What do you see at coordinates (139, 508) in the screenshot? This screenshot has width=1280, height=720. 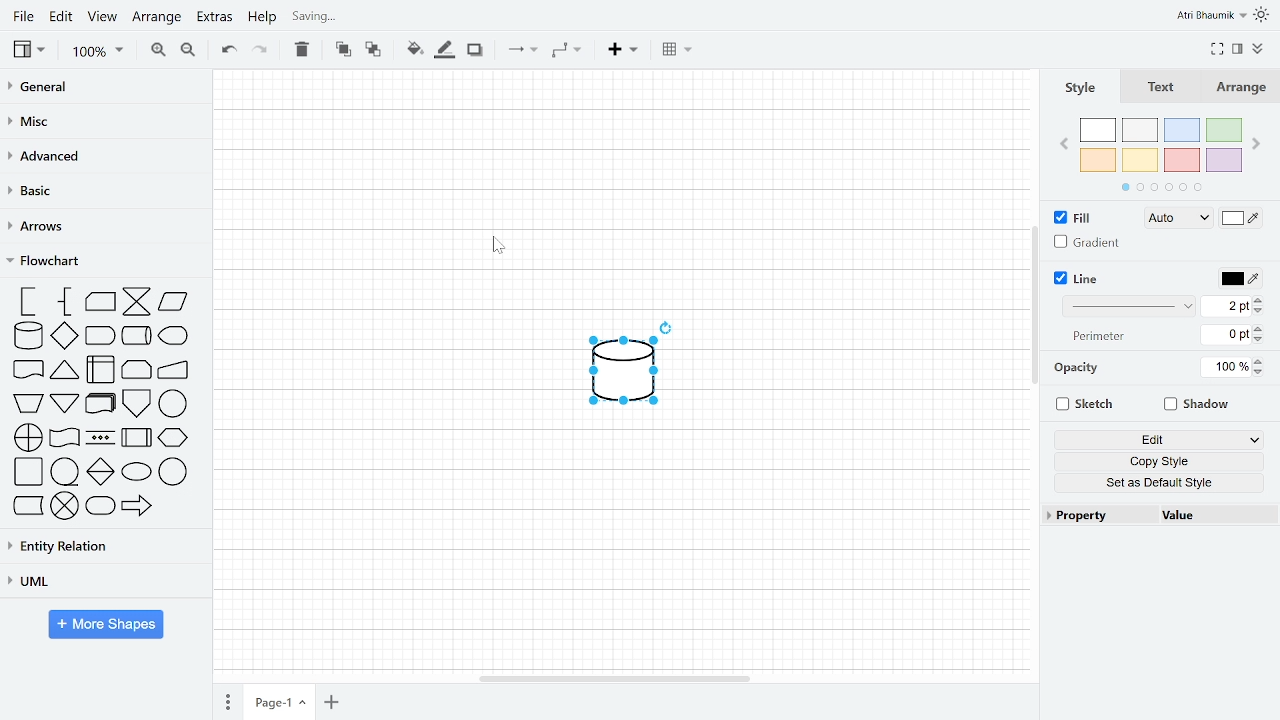 I see `transfer` at bounding box center [139, 508].